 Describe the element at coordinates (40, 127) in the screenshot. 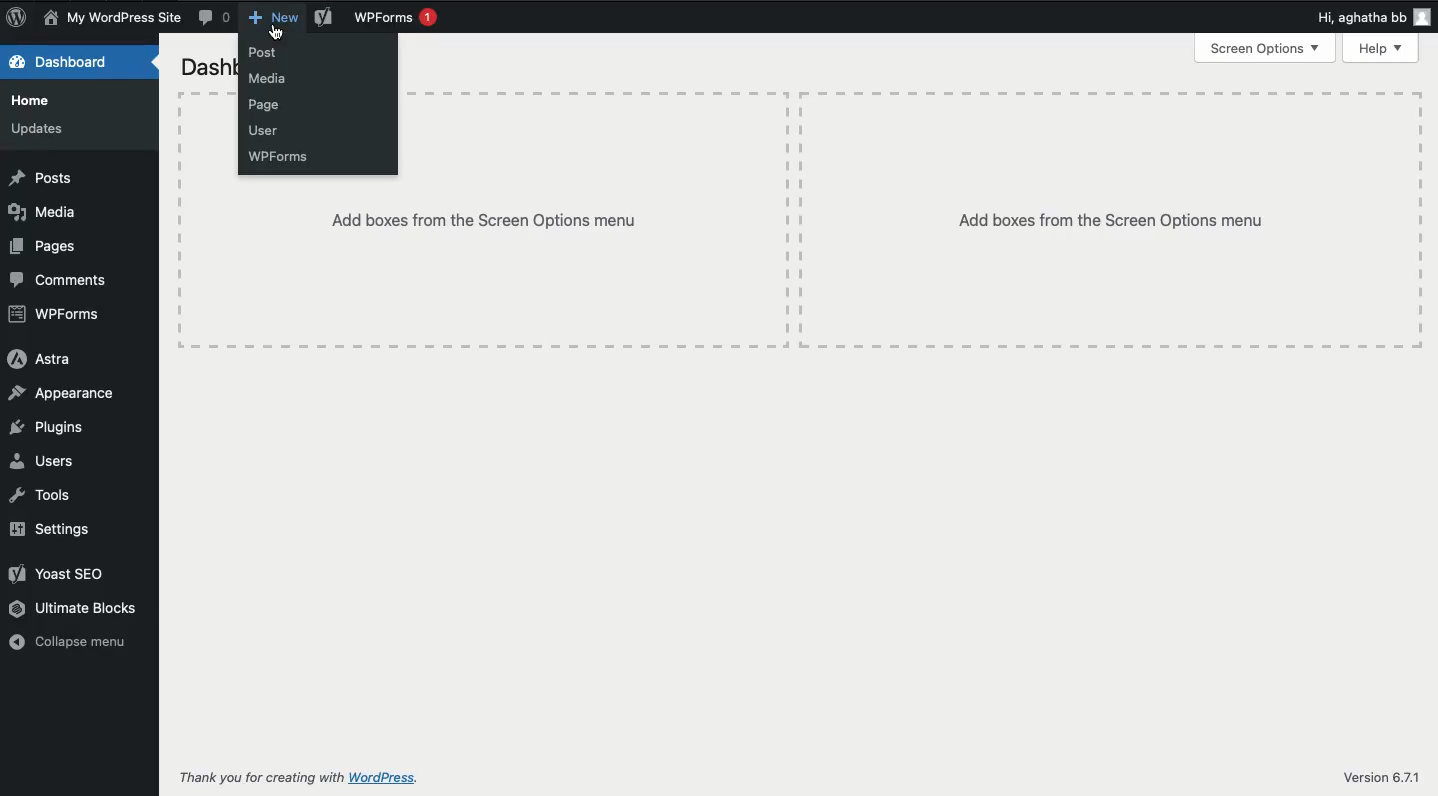

I see `Updates` at that location.